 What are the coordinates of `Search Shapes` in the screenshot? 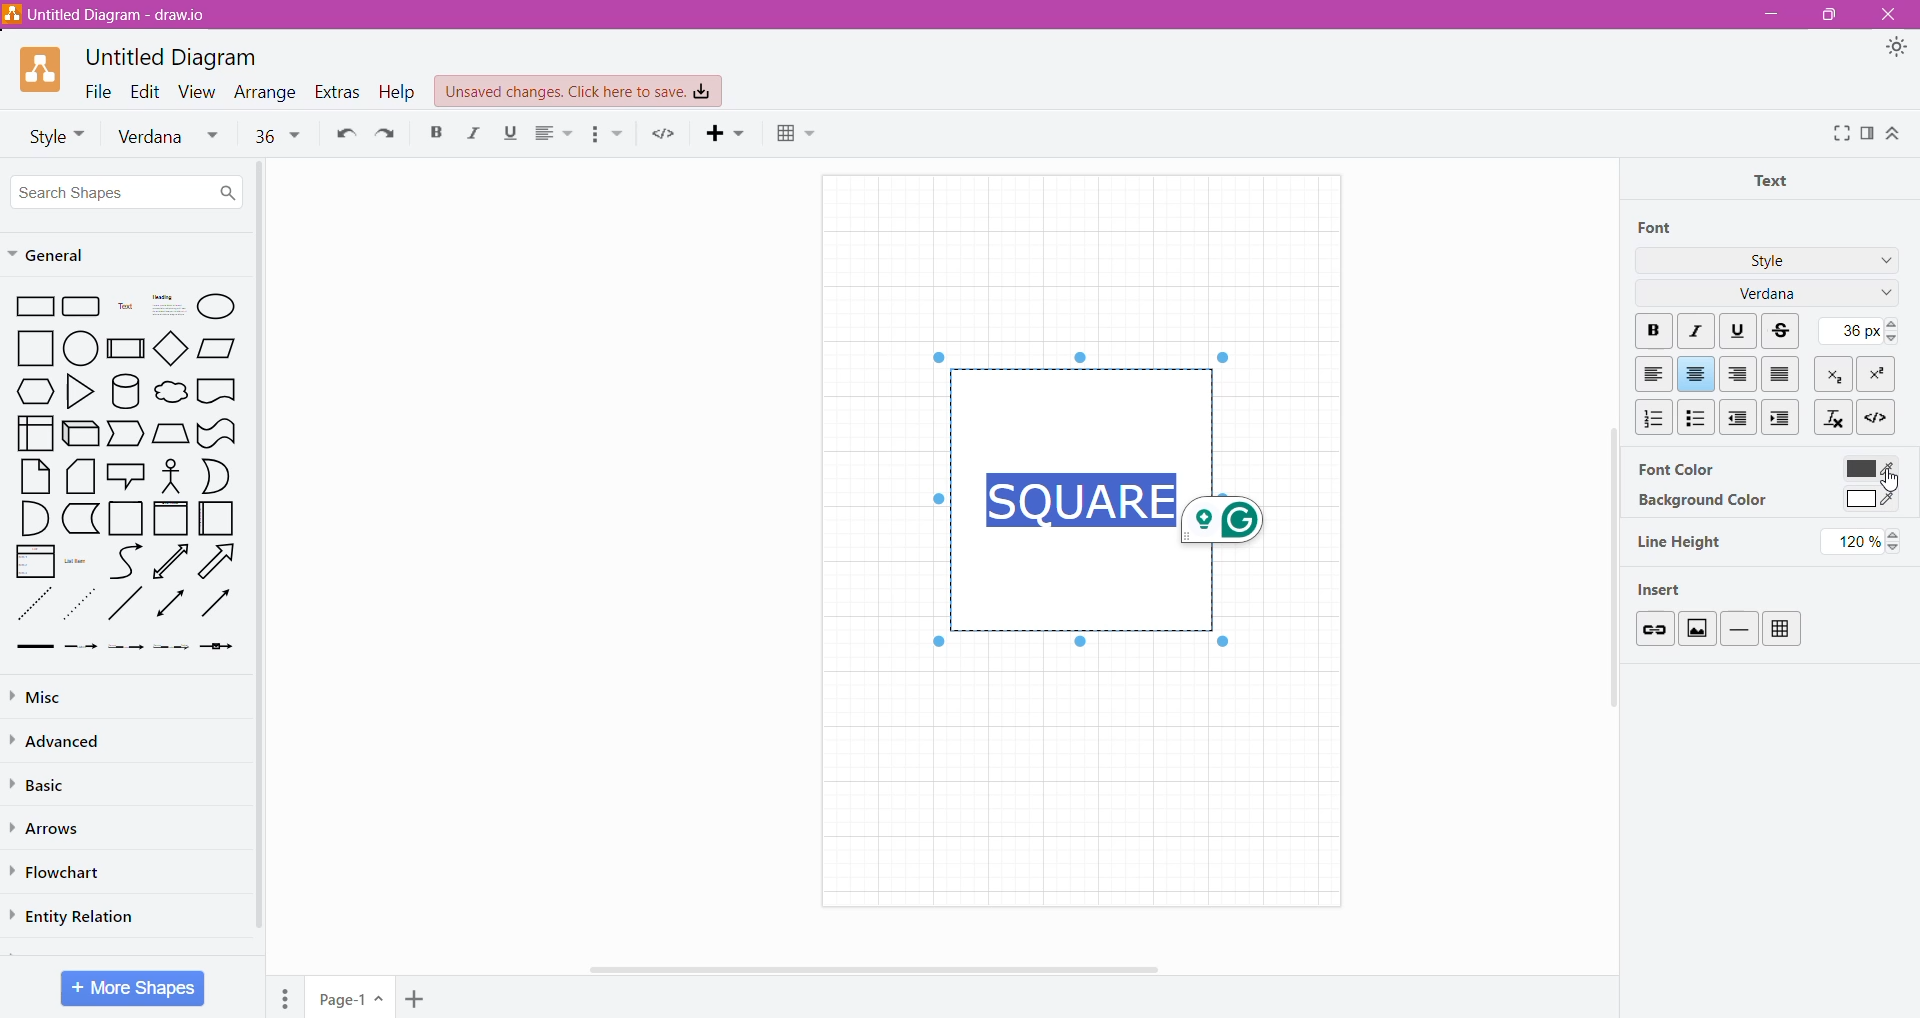 It's located at (126, 191).